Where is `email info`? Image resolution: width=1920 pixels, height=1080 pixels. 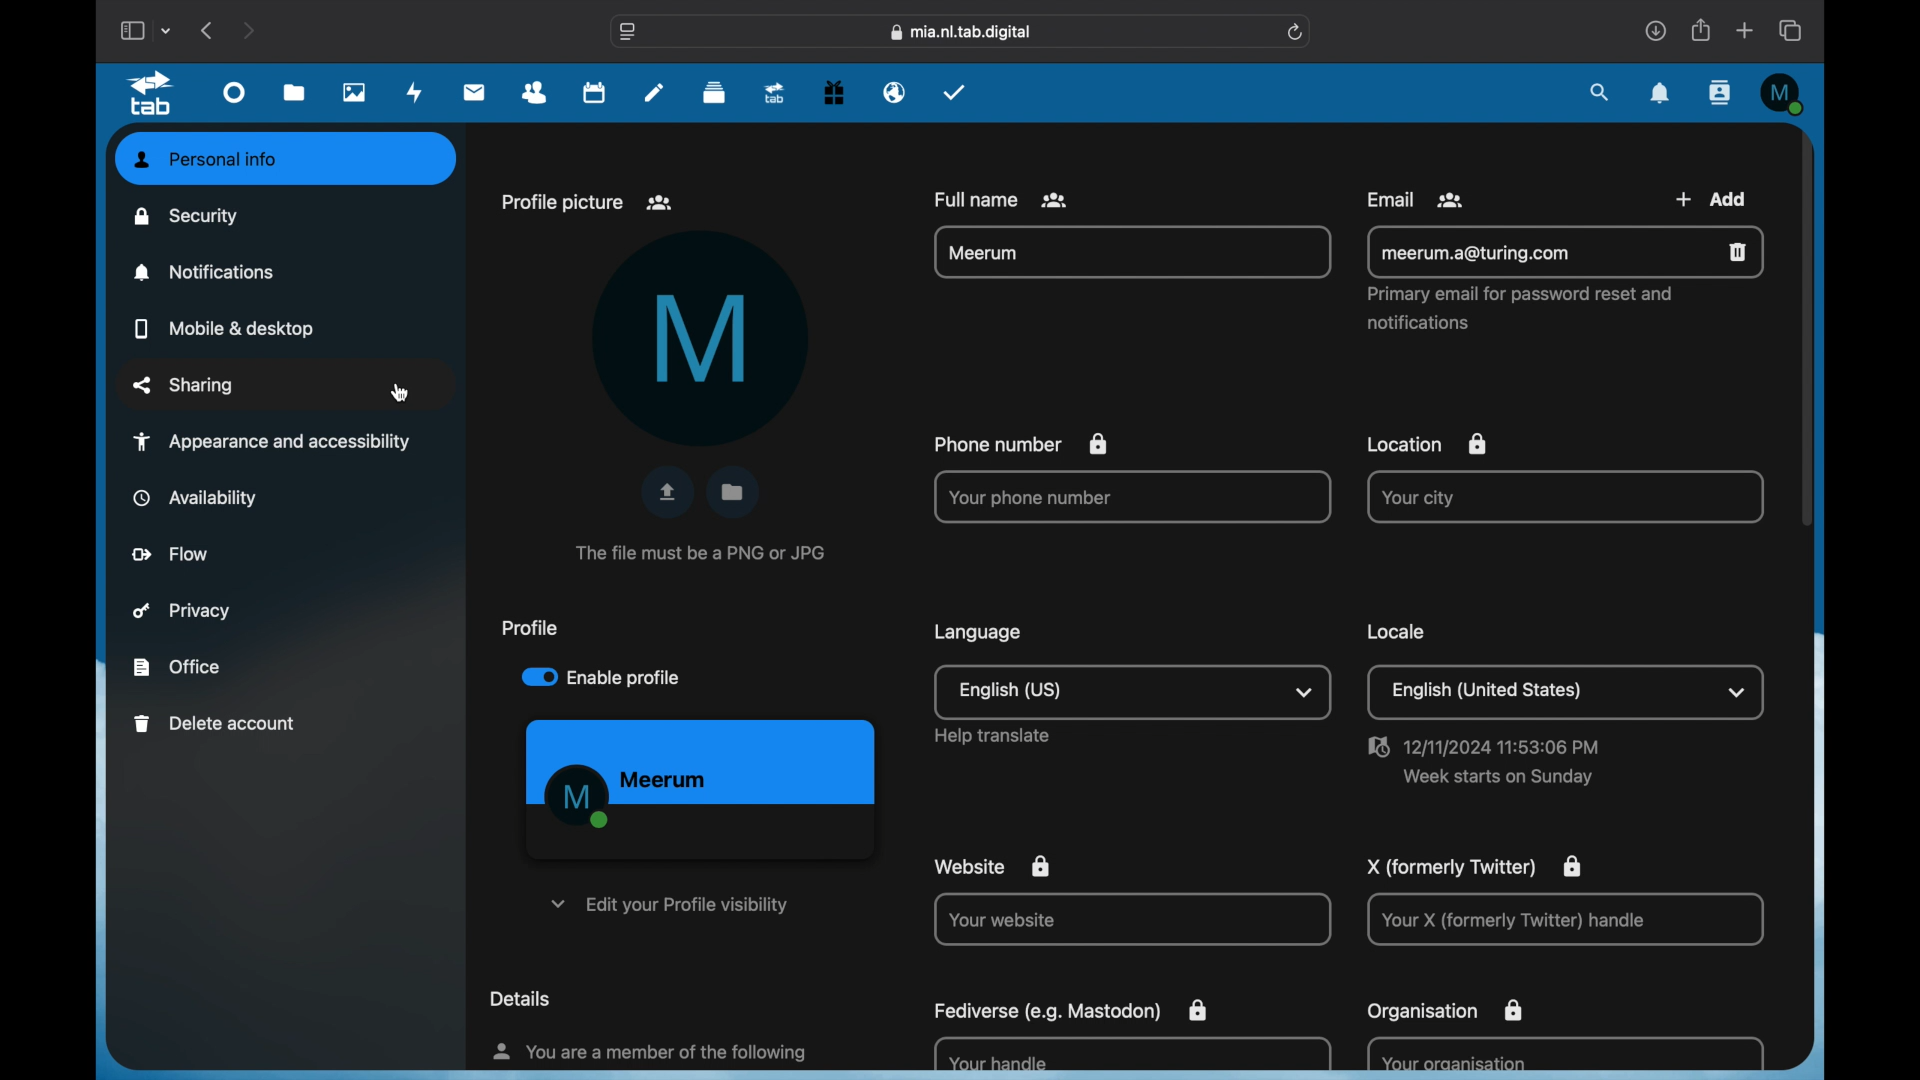
email info is located at coordinates (1562, 309).